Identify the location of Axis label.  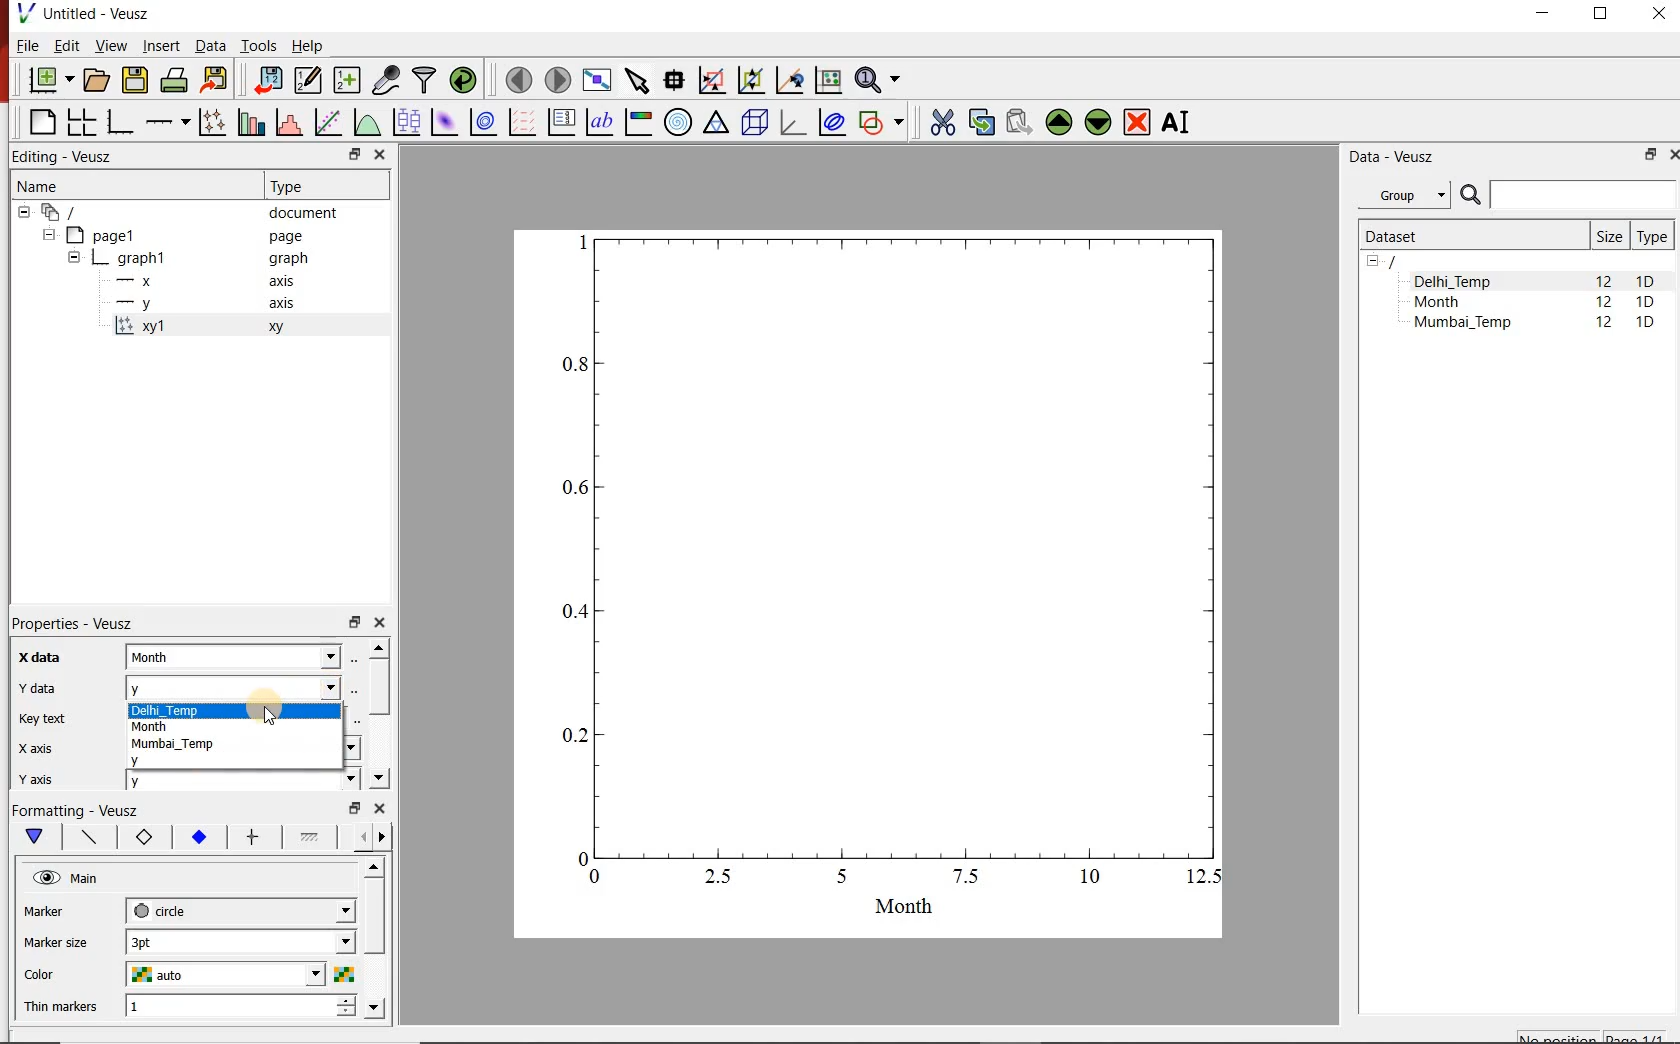
(140, 837).